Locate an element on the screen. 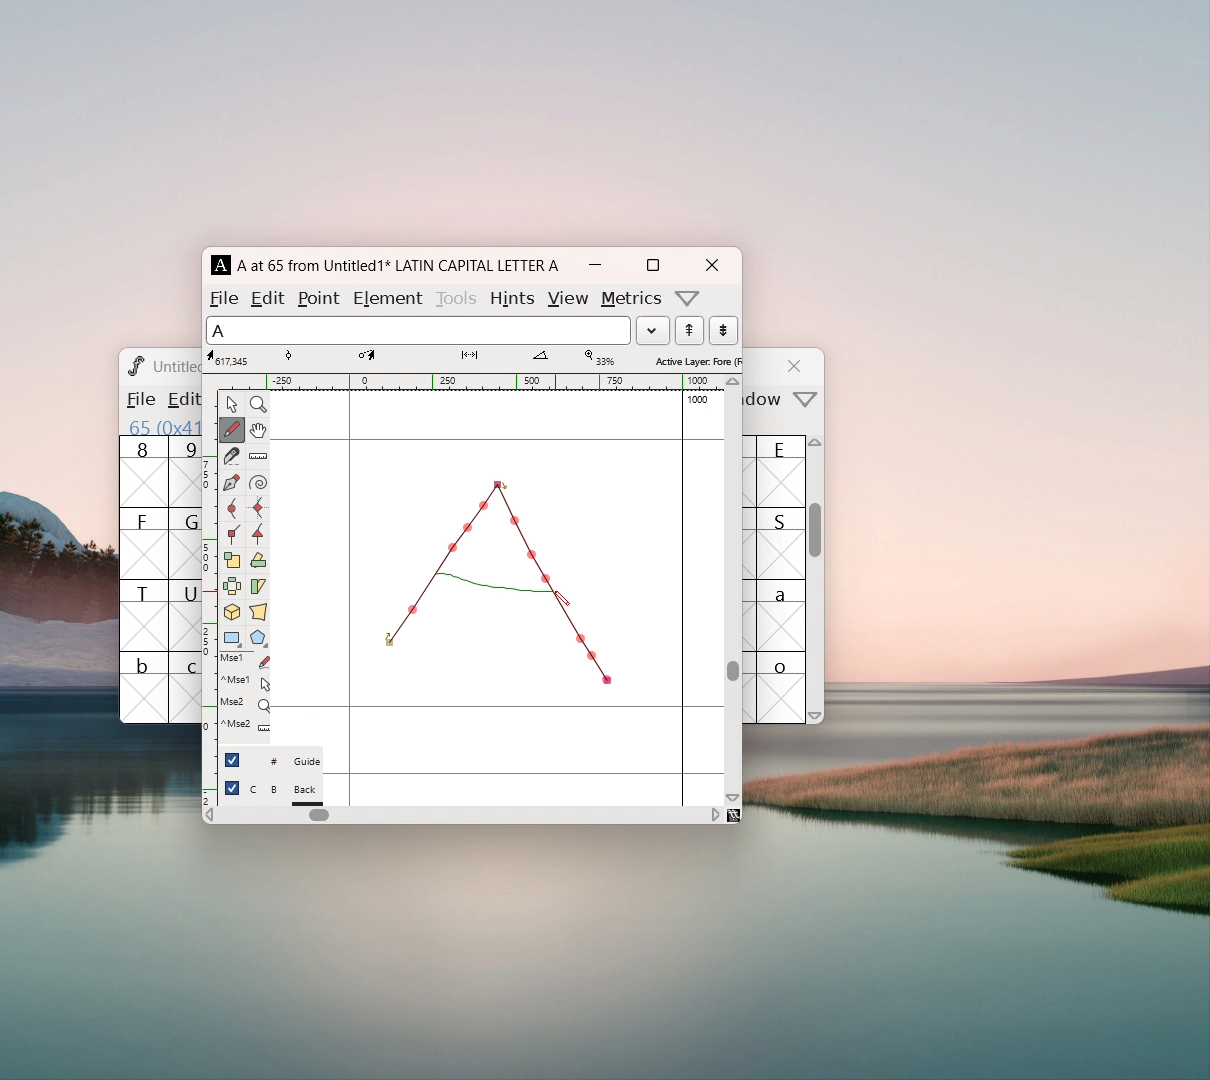 The height and width of the screenshot is (1080, 1210). C B Back is located at coordinates (285, 792).